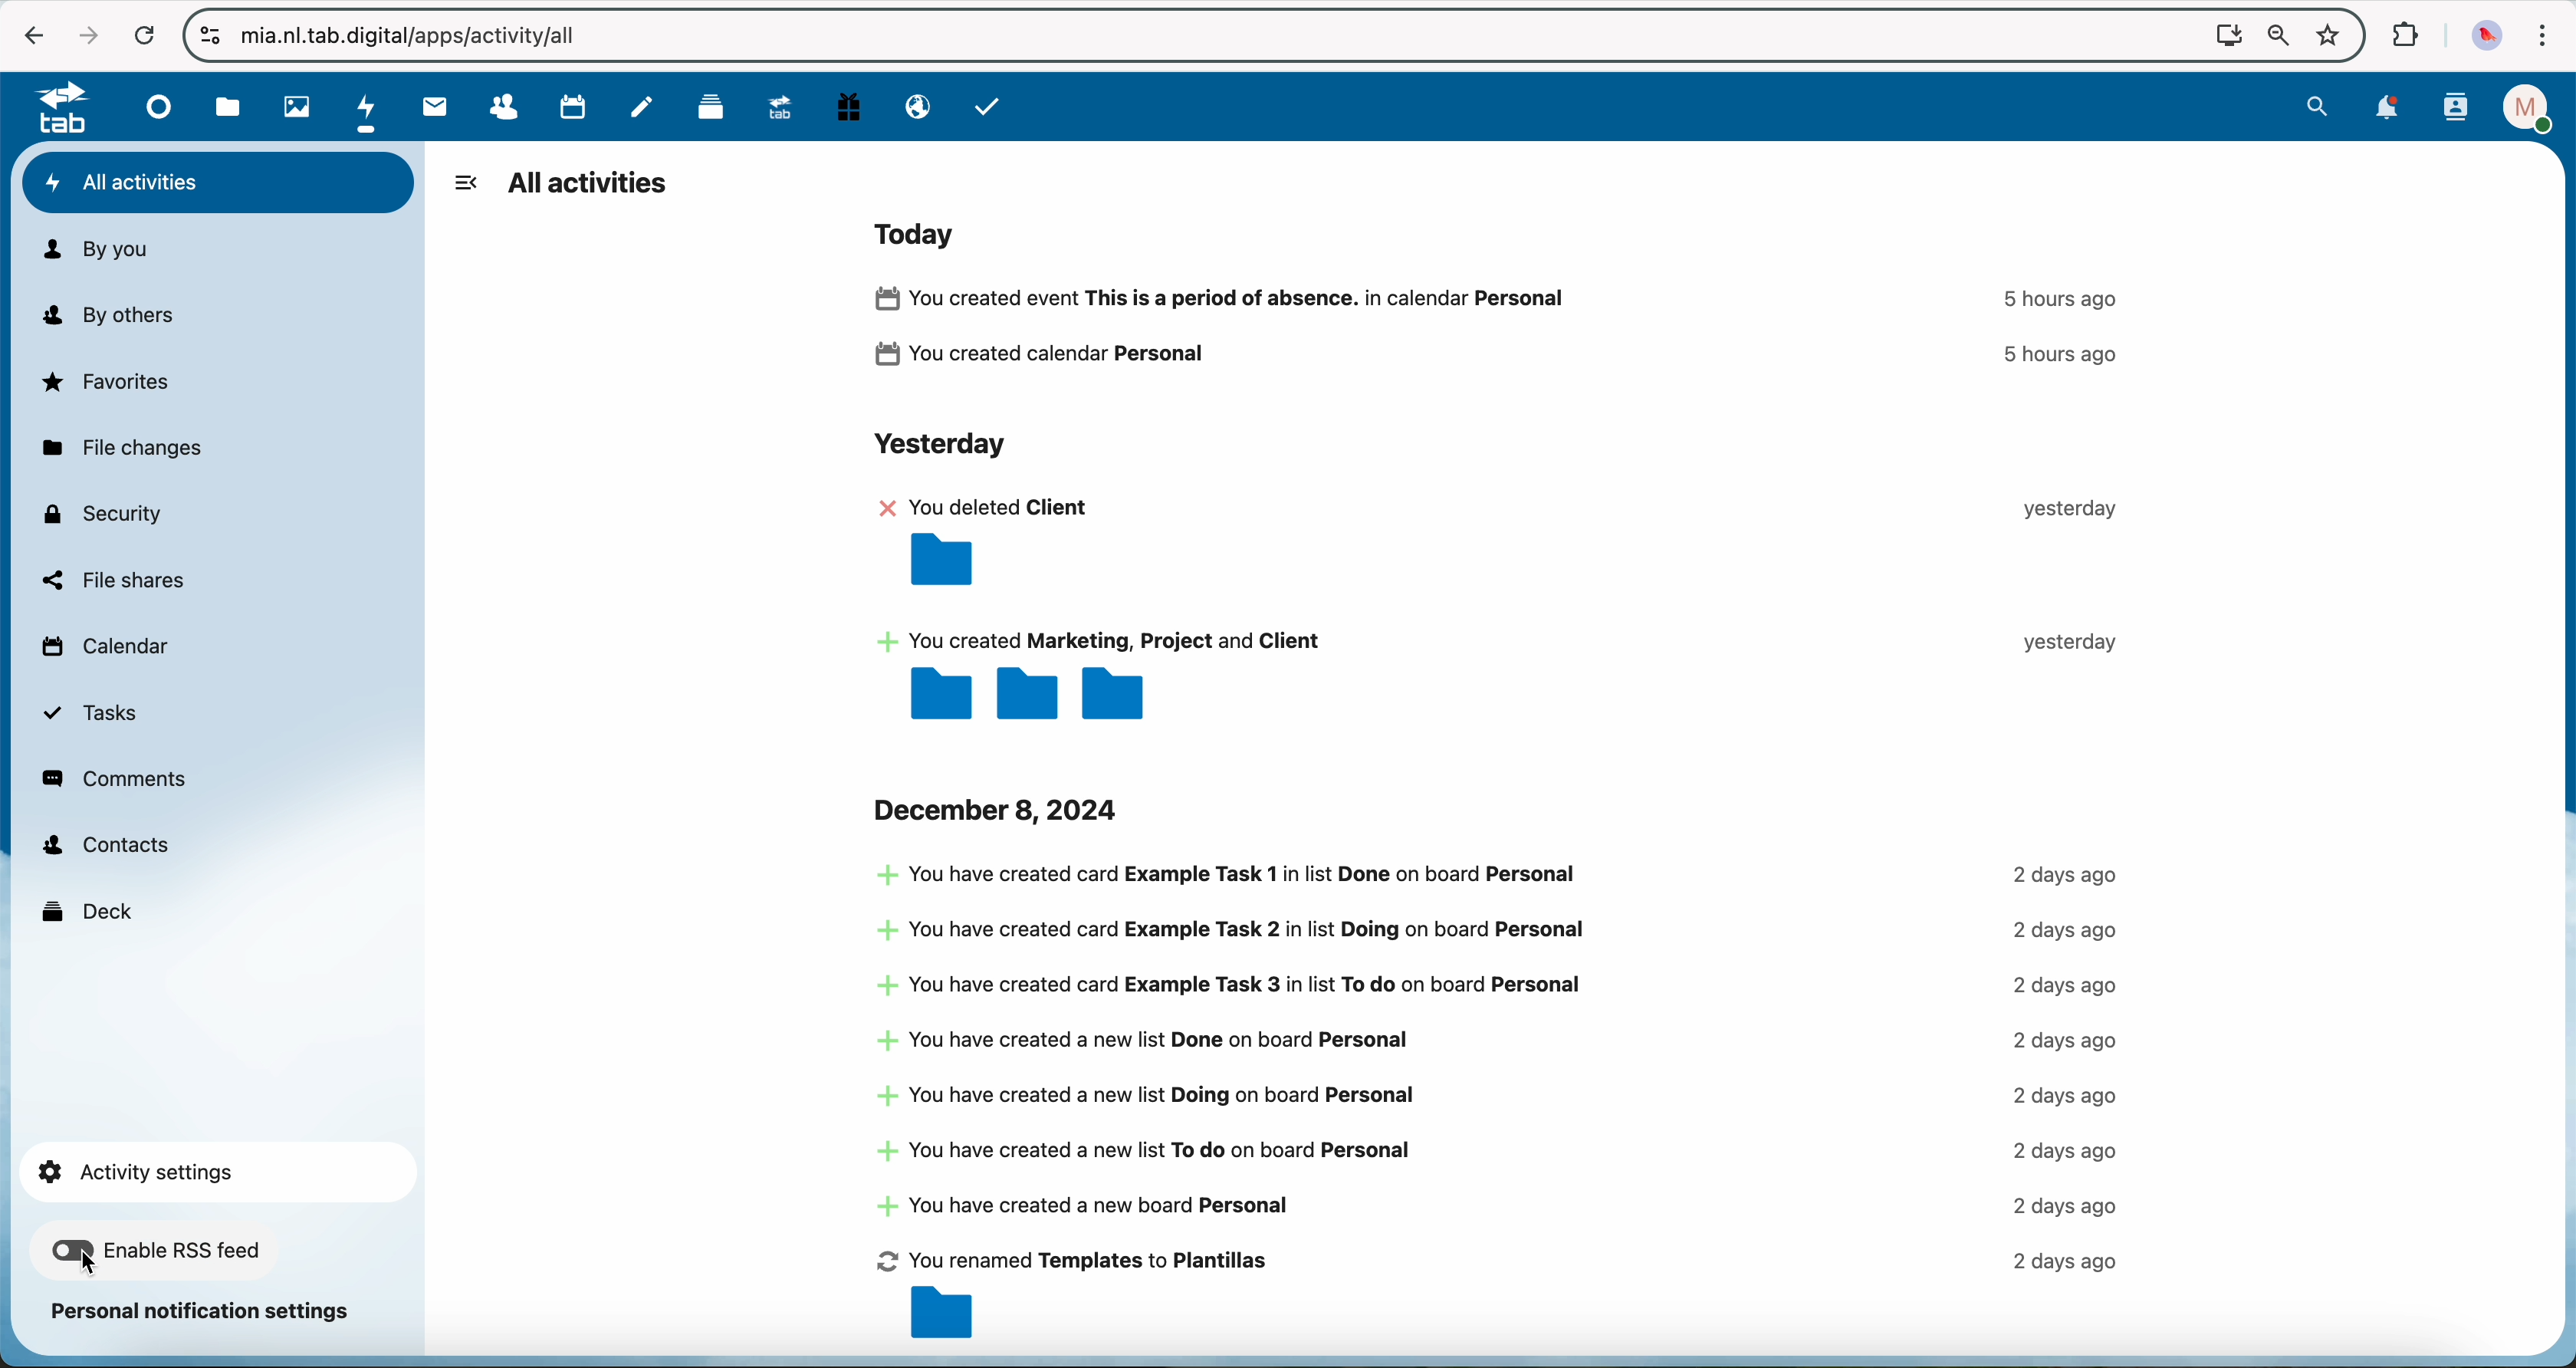 The image size is (2576, 1368). I want to click on yesterday, so click(937, 447).